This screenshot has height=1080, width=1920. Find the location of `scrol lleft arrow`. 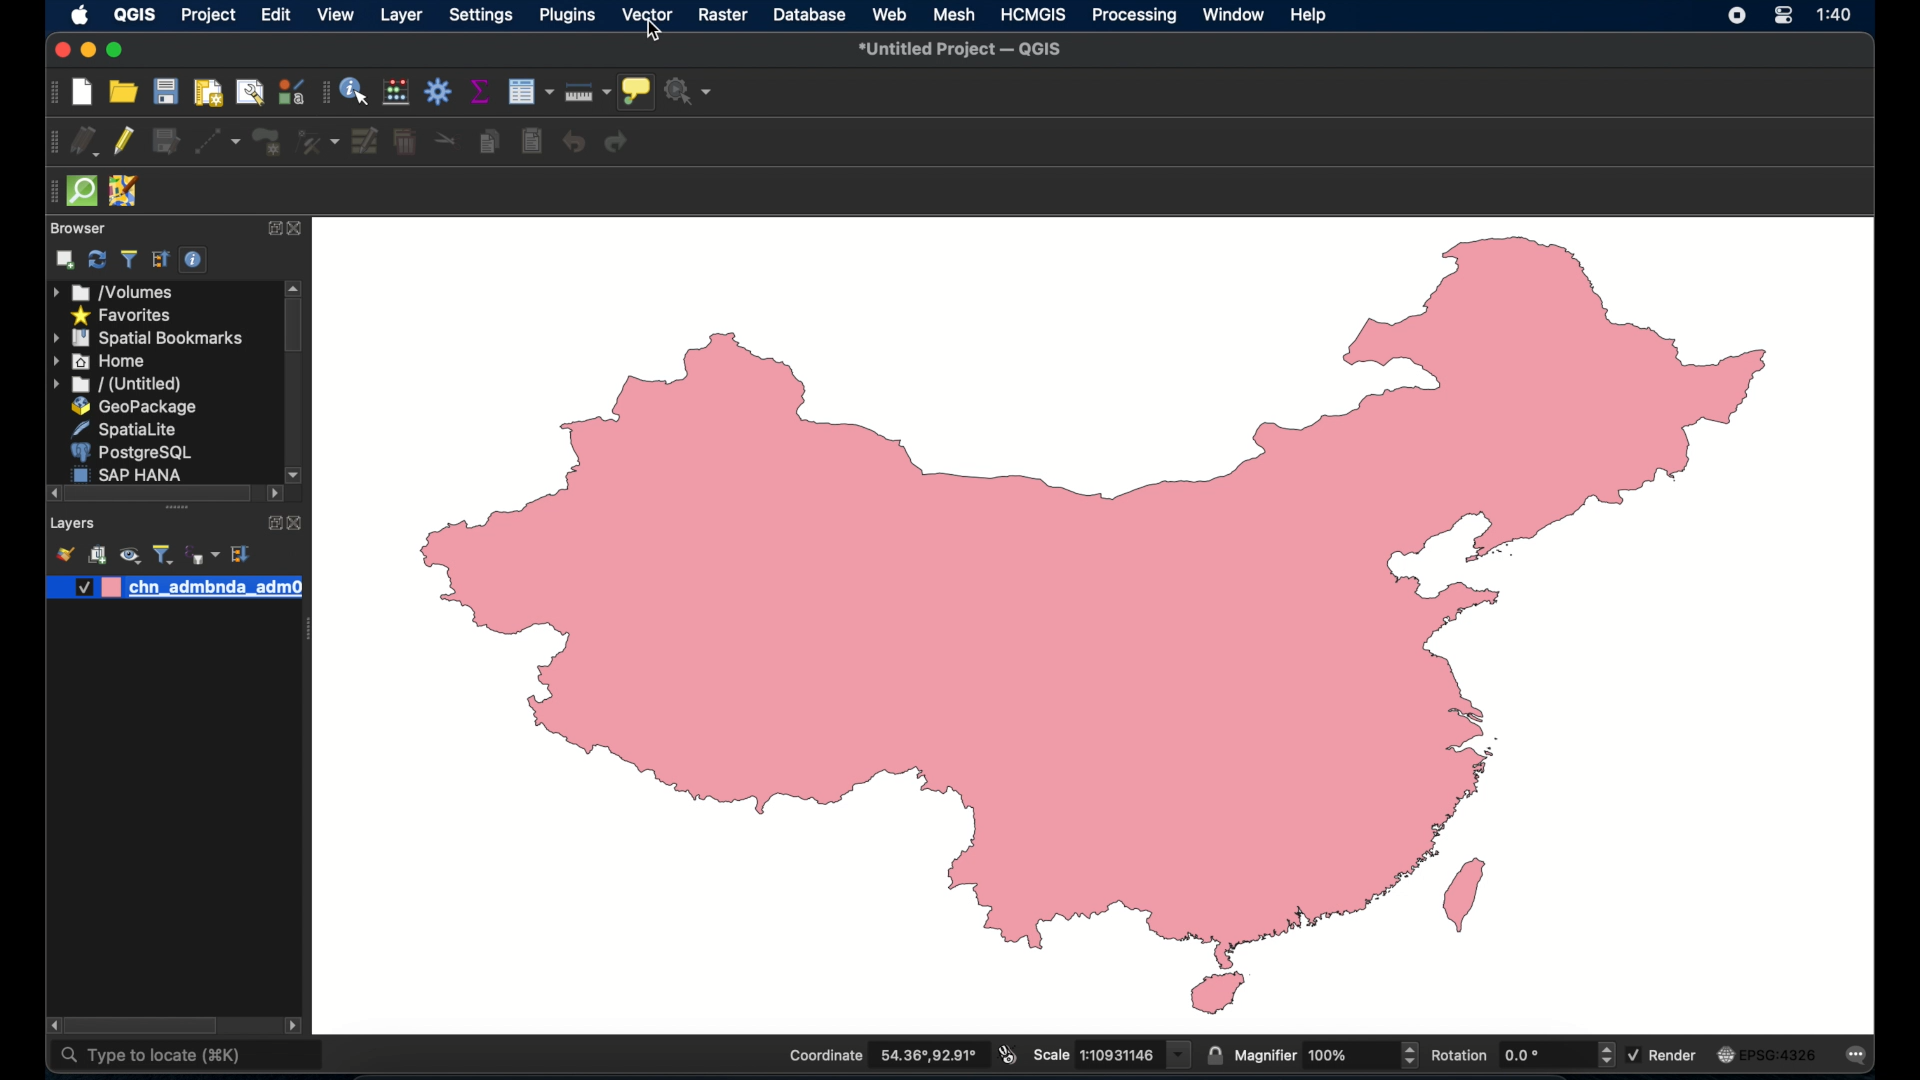

scrol lleft arrow is located at coordinates (273, 496).